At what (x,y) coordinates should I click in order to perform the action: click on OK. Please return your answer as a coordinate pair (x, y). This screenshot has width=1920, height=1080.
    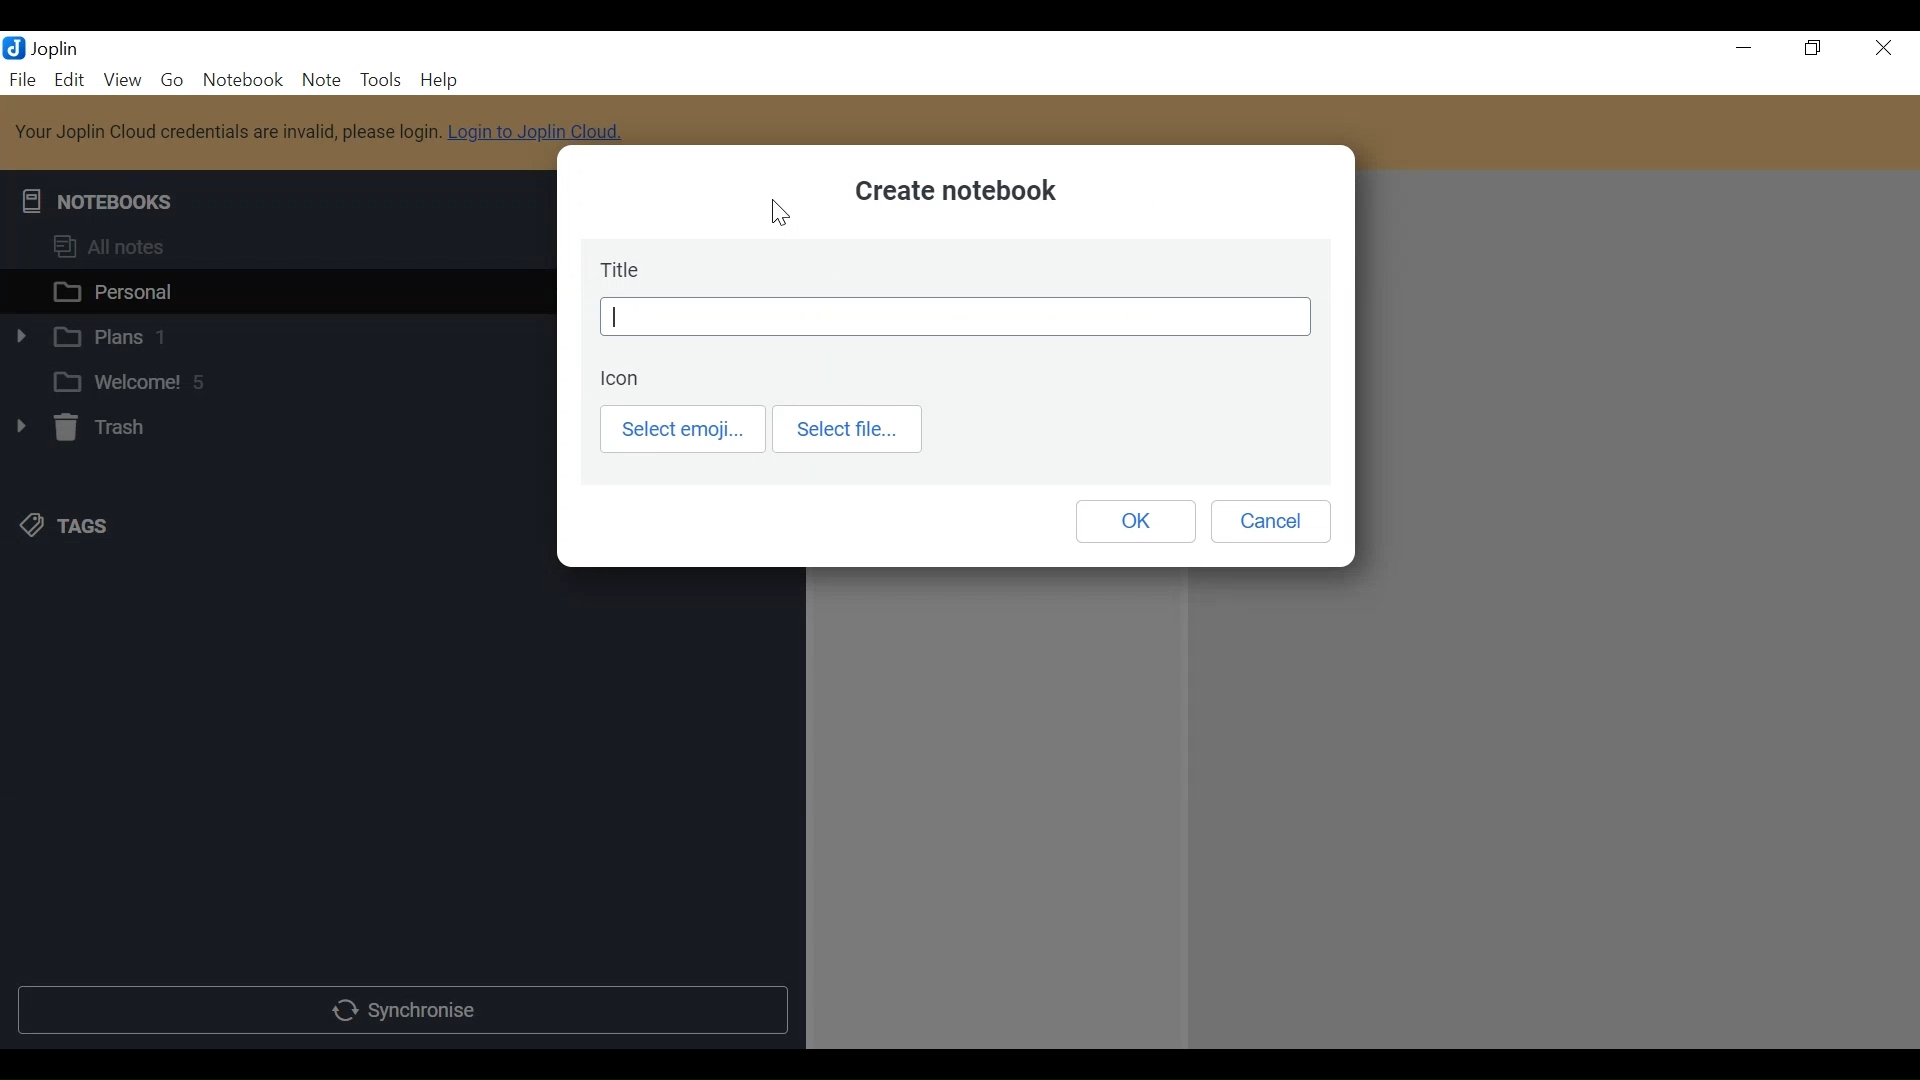
    Looking at the image, I should click on (1133, 520).